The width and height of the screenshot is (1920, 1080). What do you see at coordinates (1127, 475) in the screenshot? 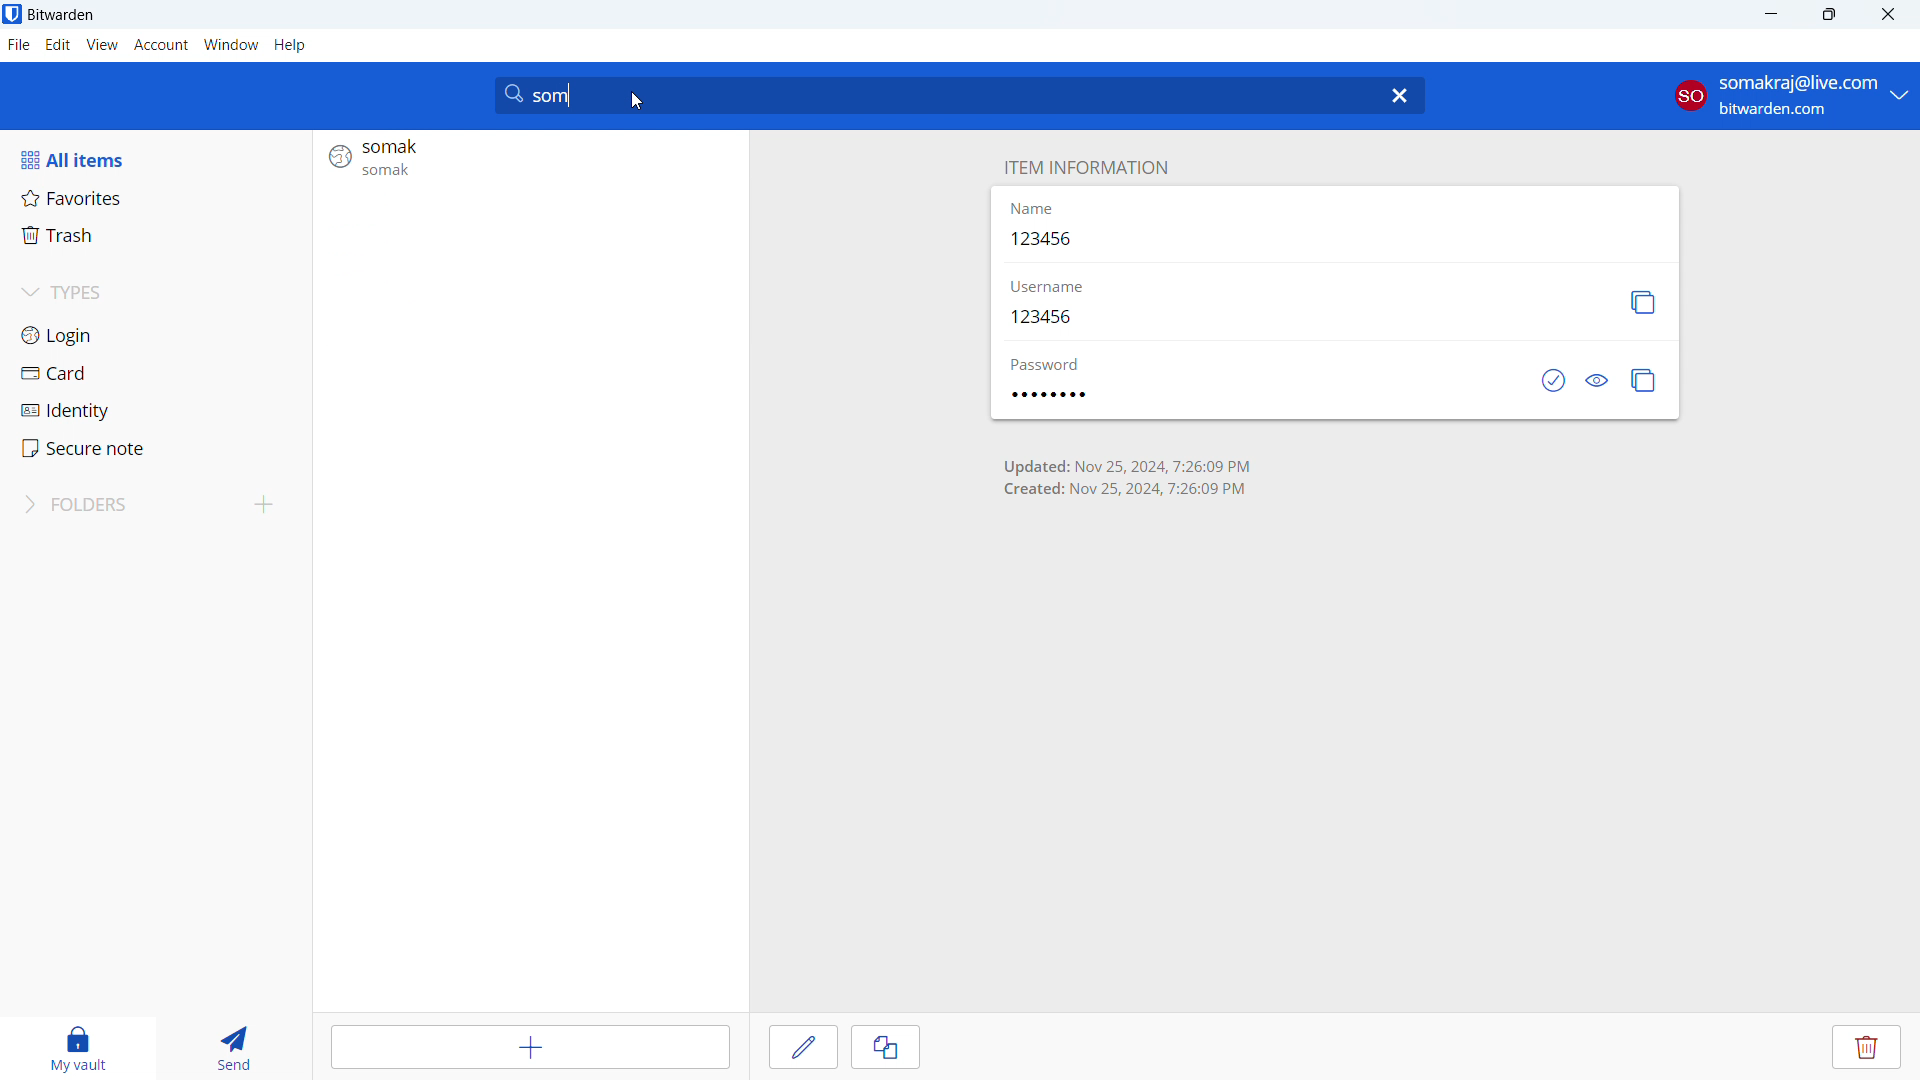
I see `time of creation and last update` at bounding box center [1127, 475].